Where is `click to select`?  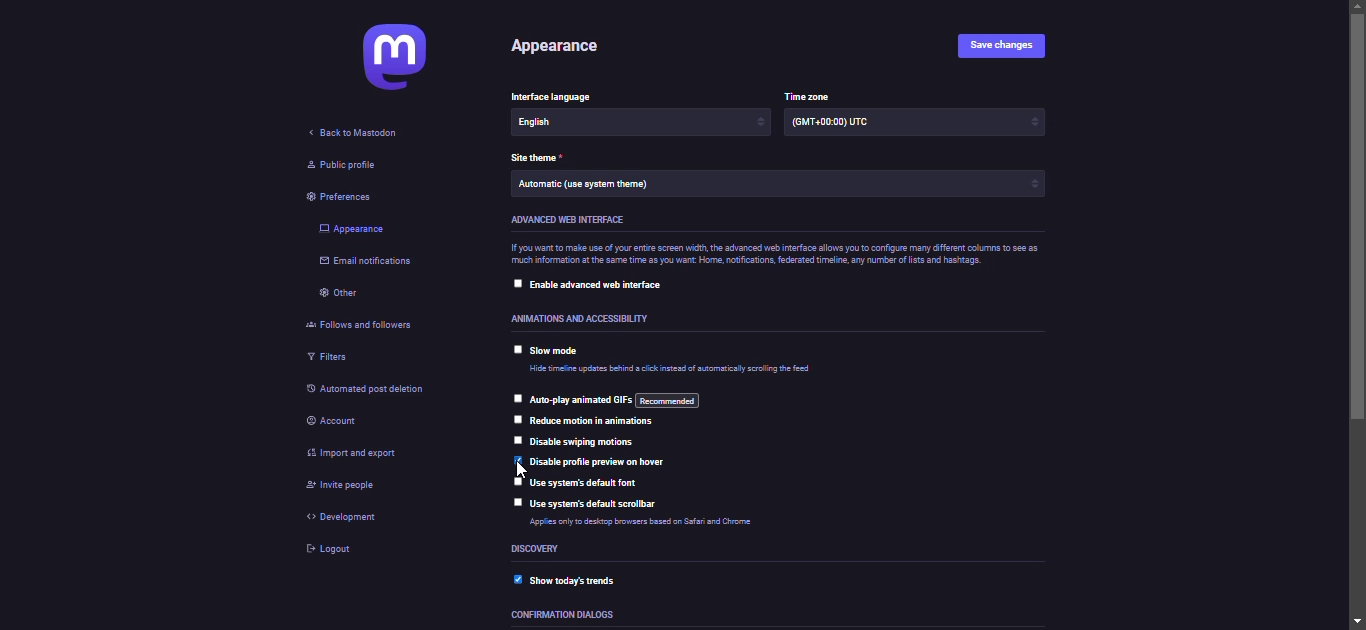 click to select is located at coordinates (514, 397).